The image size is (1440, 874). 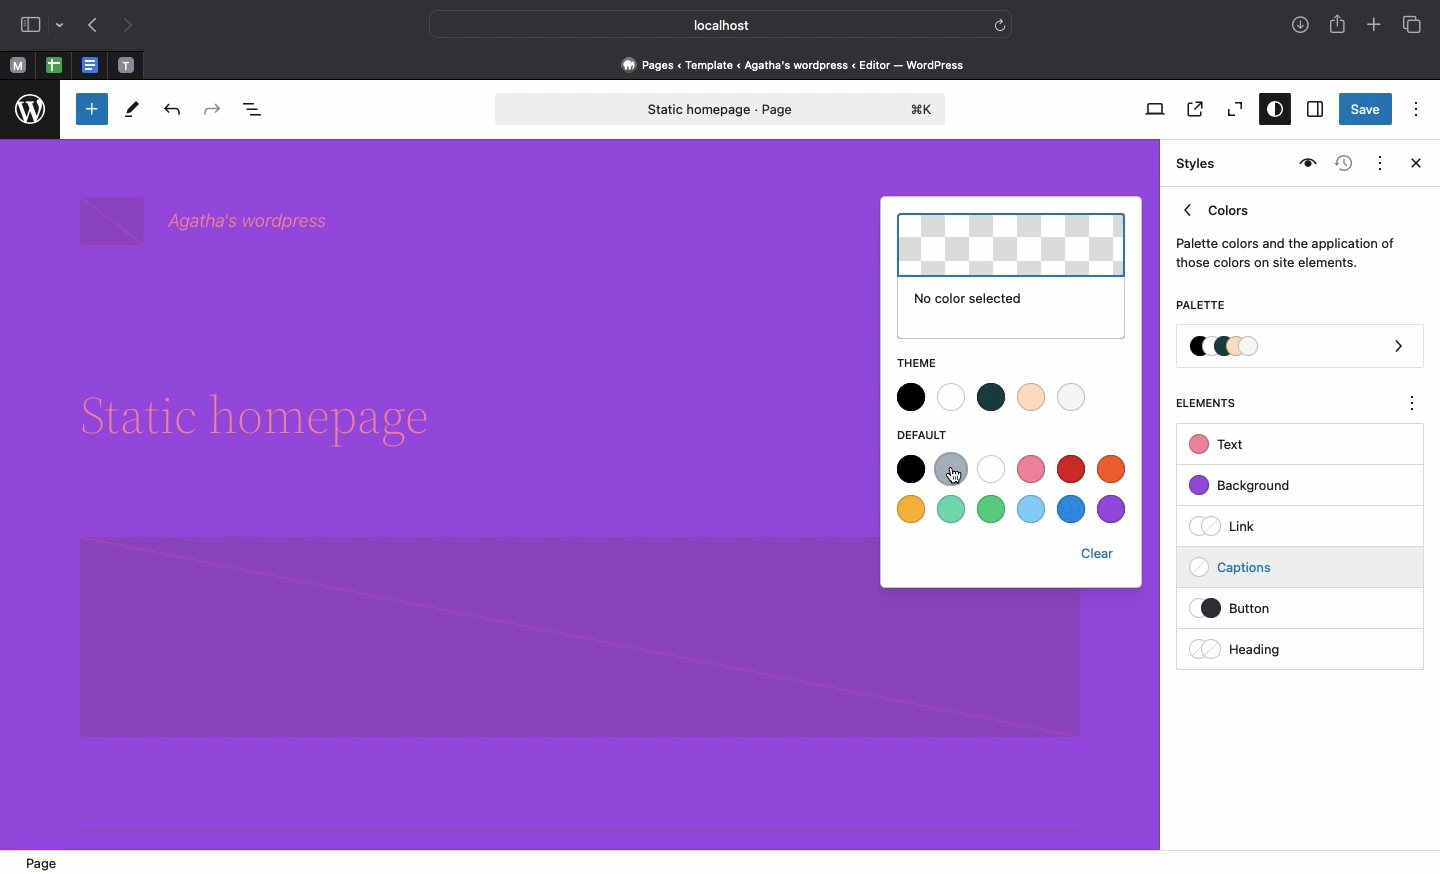 I want to click on Sidebar, so click(x=30, y=25).